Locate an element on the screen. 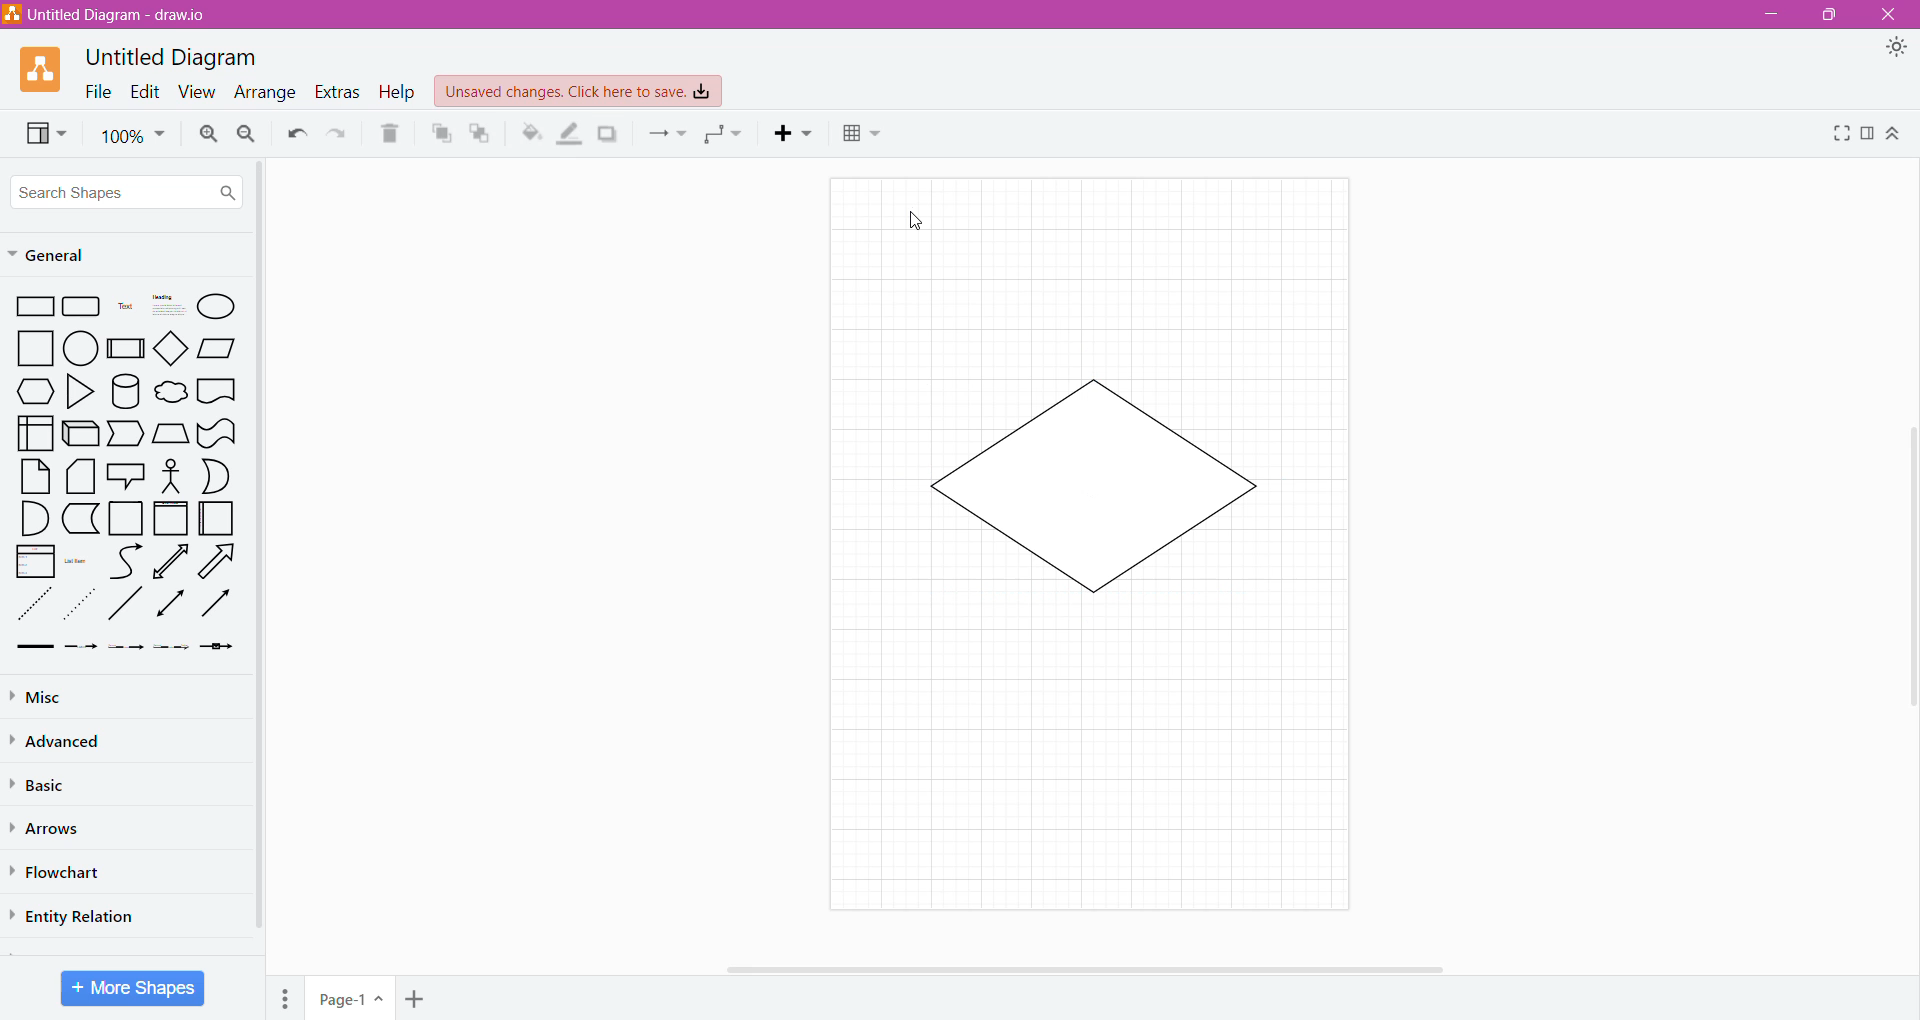 Image resolution: width=1920 pixels, height=1020 pixels. Item List is located at coordinates (35, 562).